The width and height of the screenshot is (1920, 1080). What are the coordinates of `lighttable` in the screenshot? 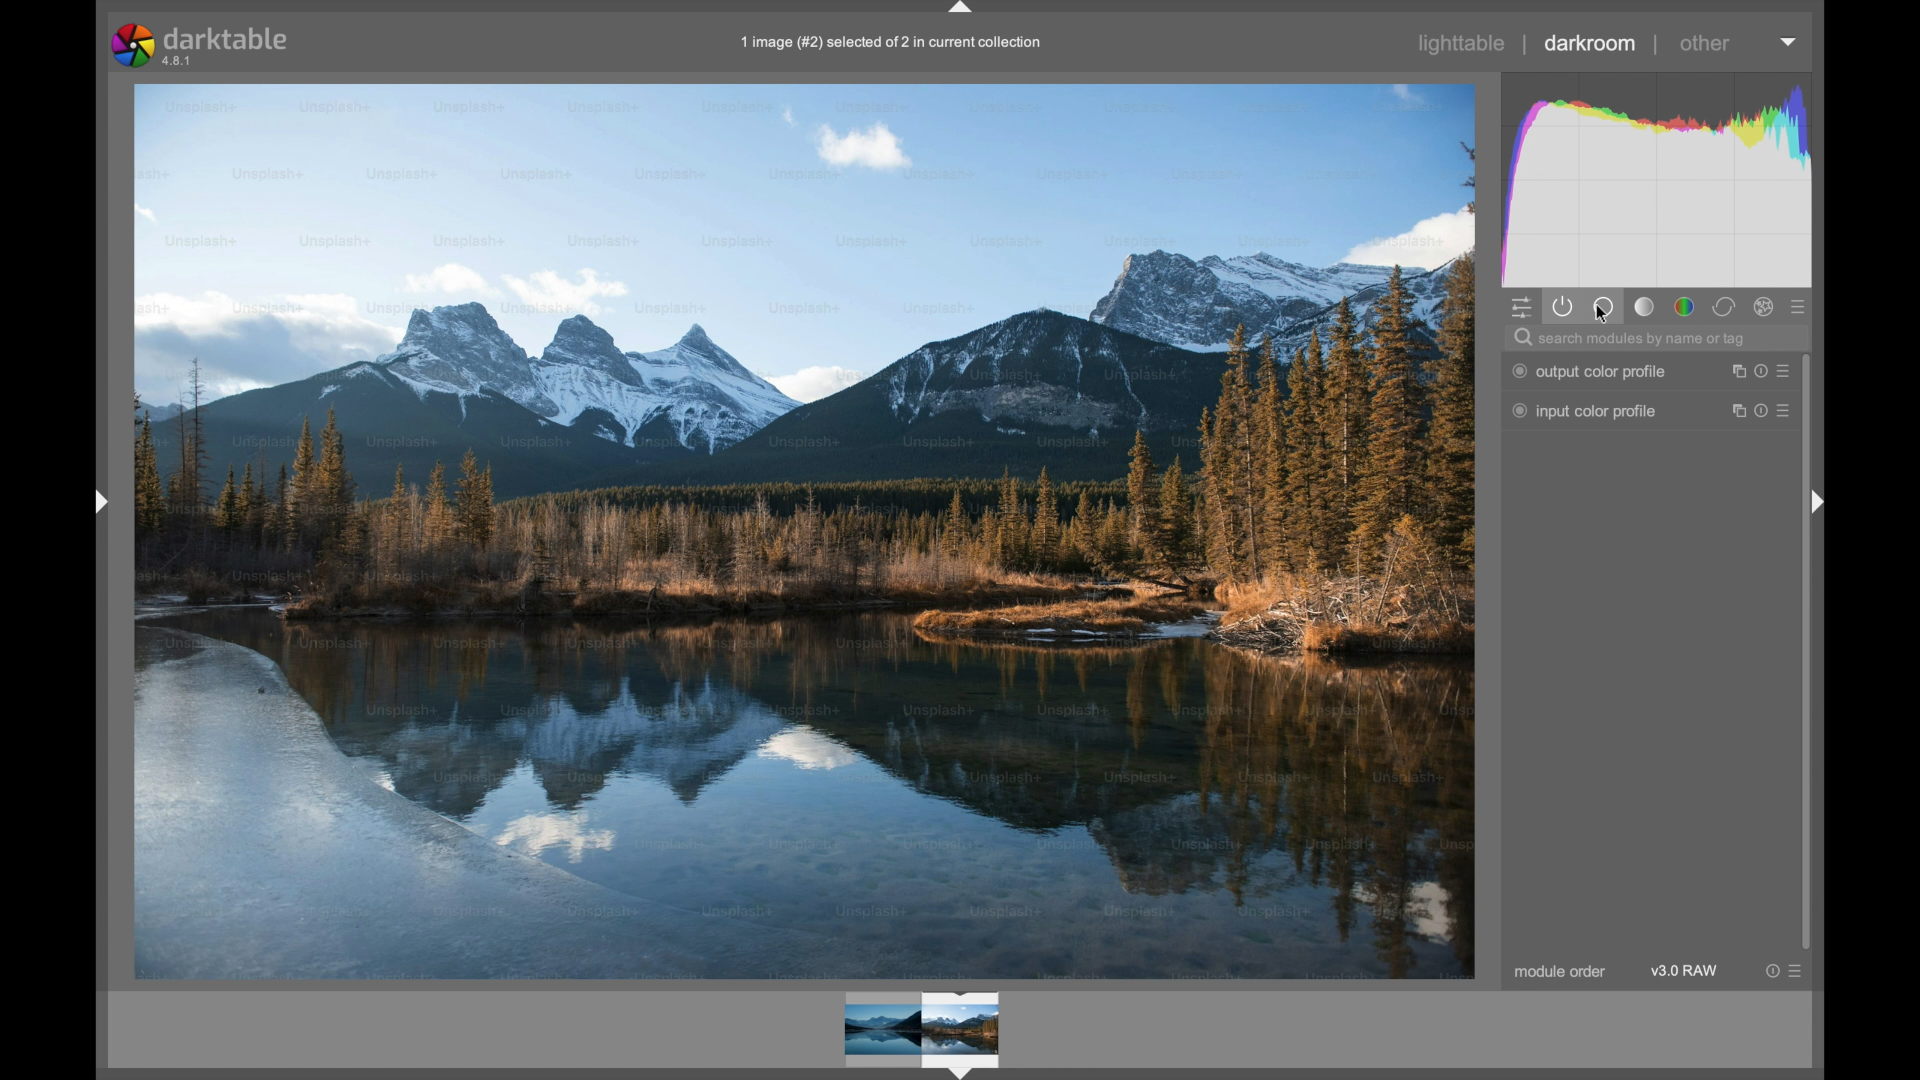 It's located at (1463, 43).